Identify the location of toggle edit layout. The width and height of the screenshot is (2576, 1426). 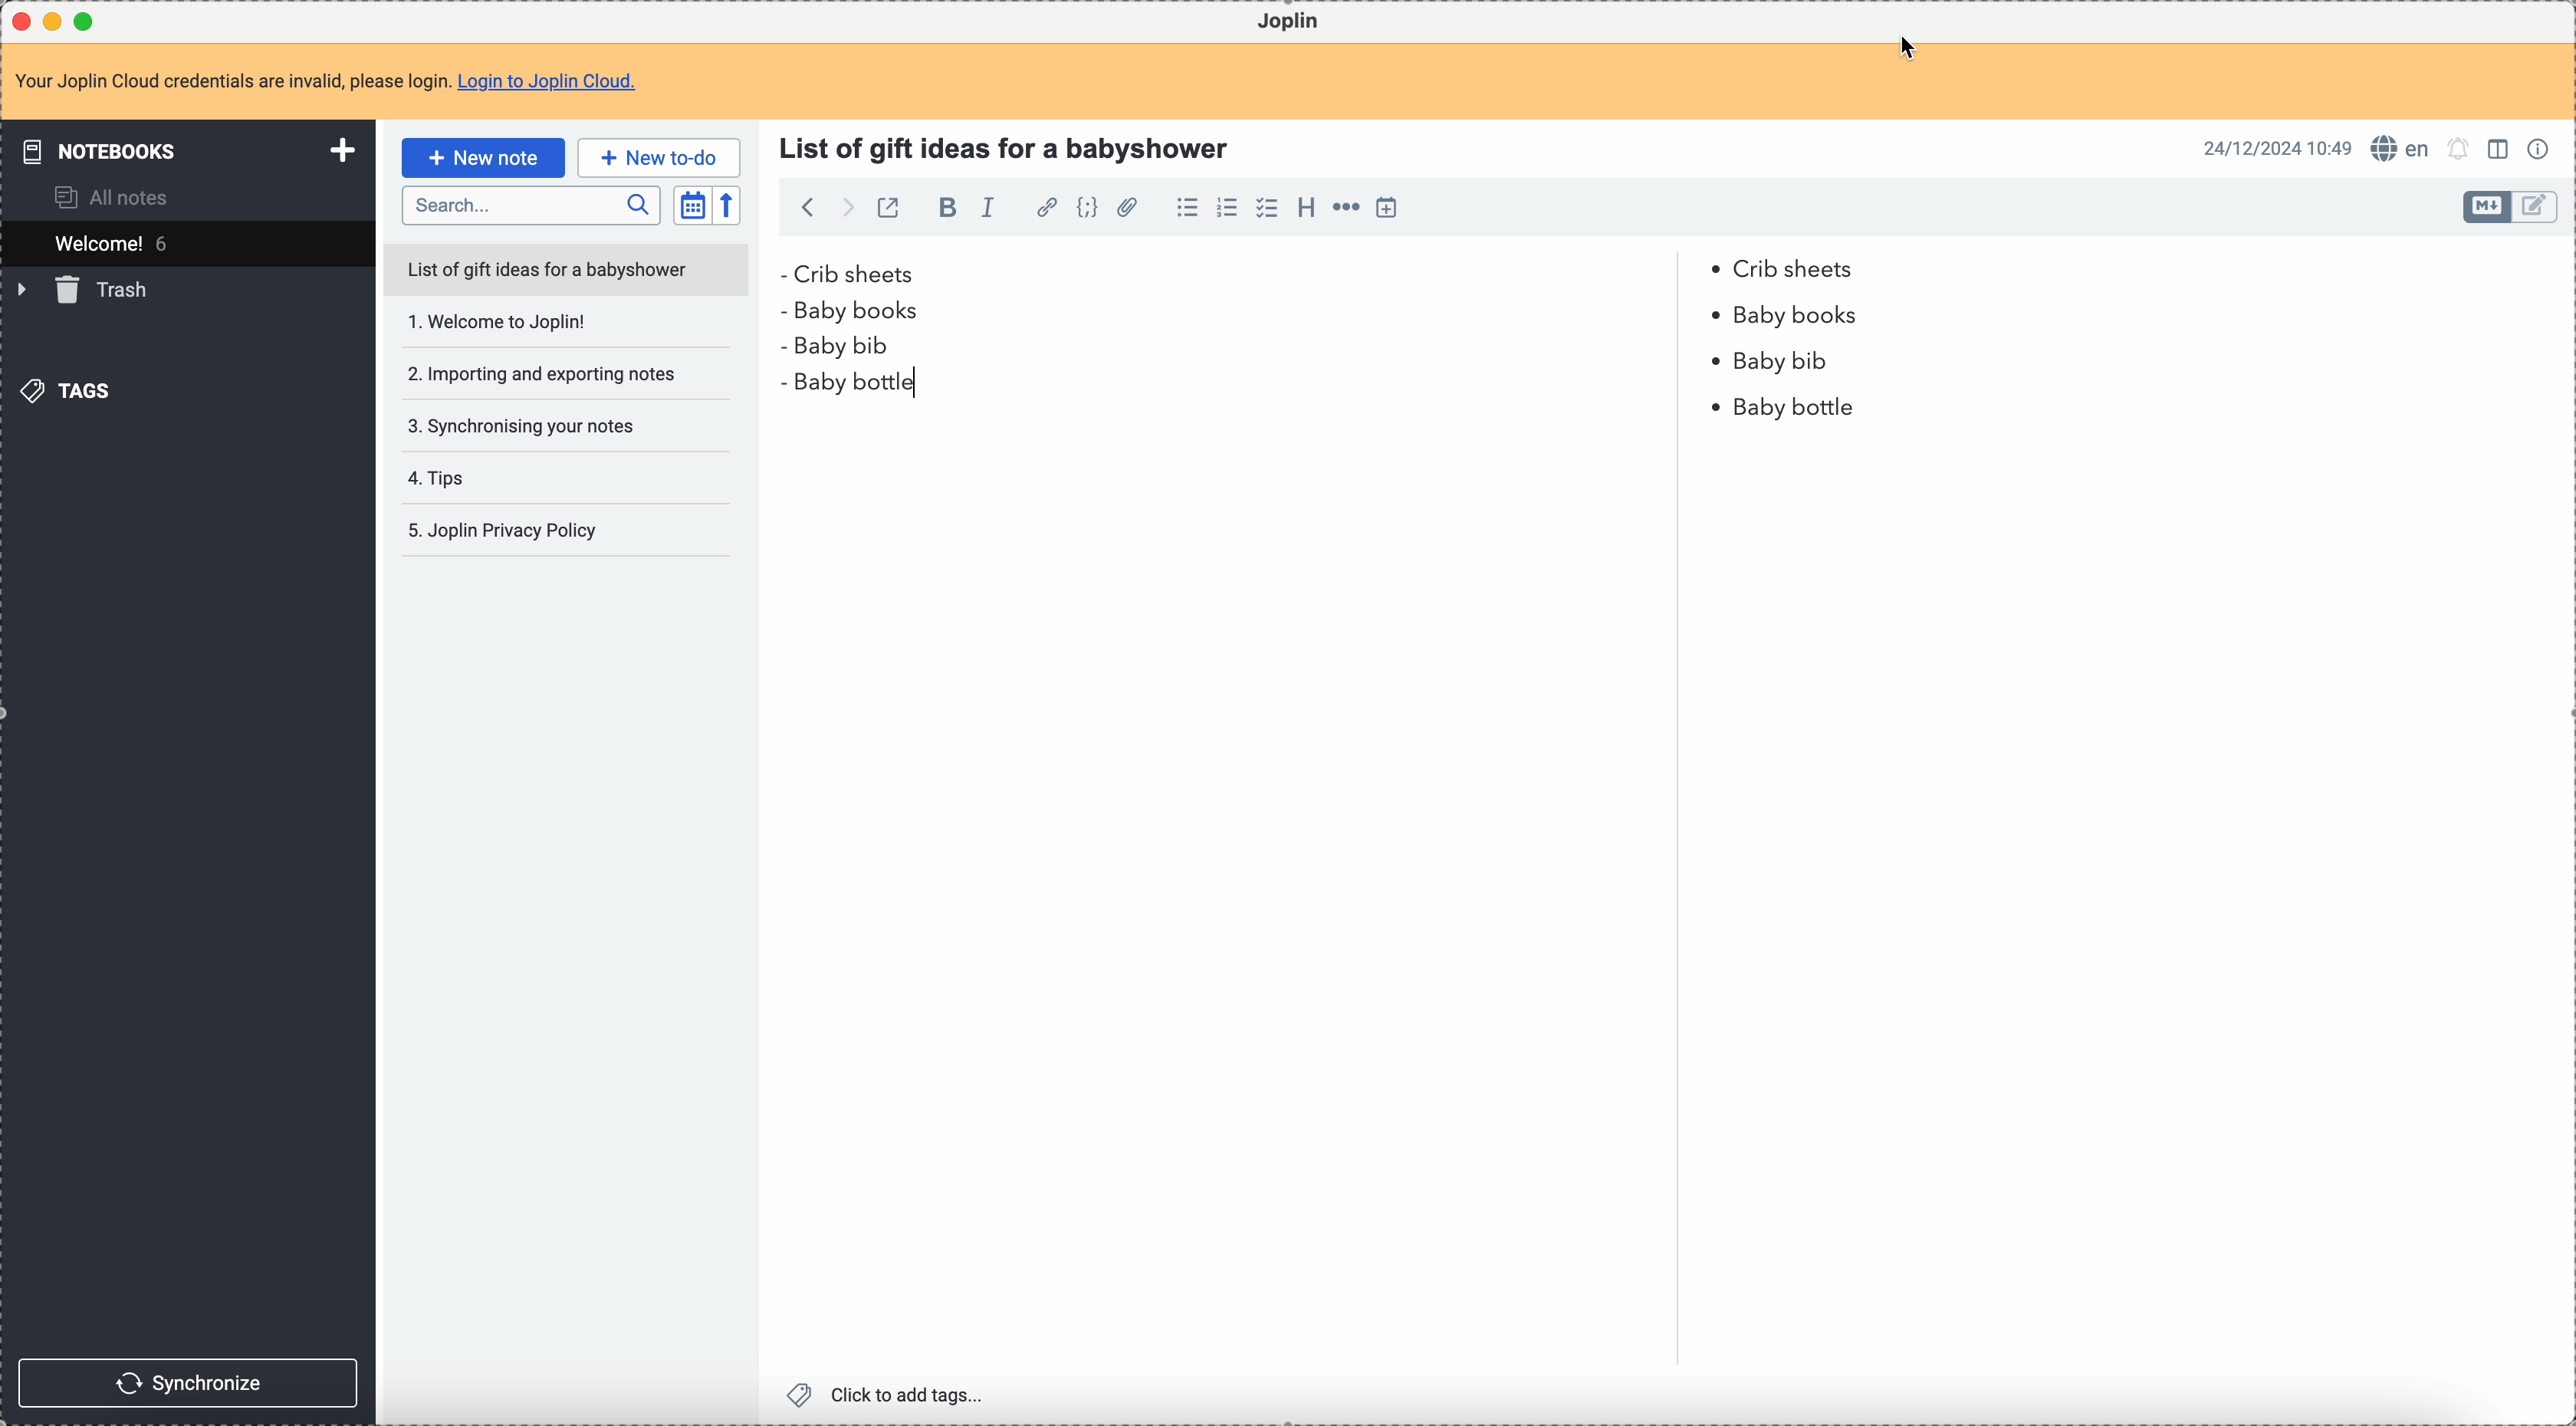
(2536, 207).